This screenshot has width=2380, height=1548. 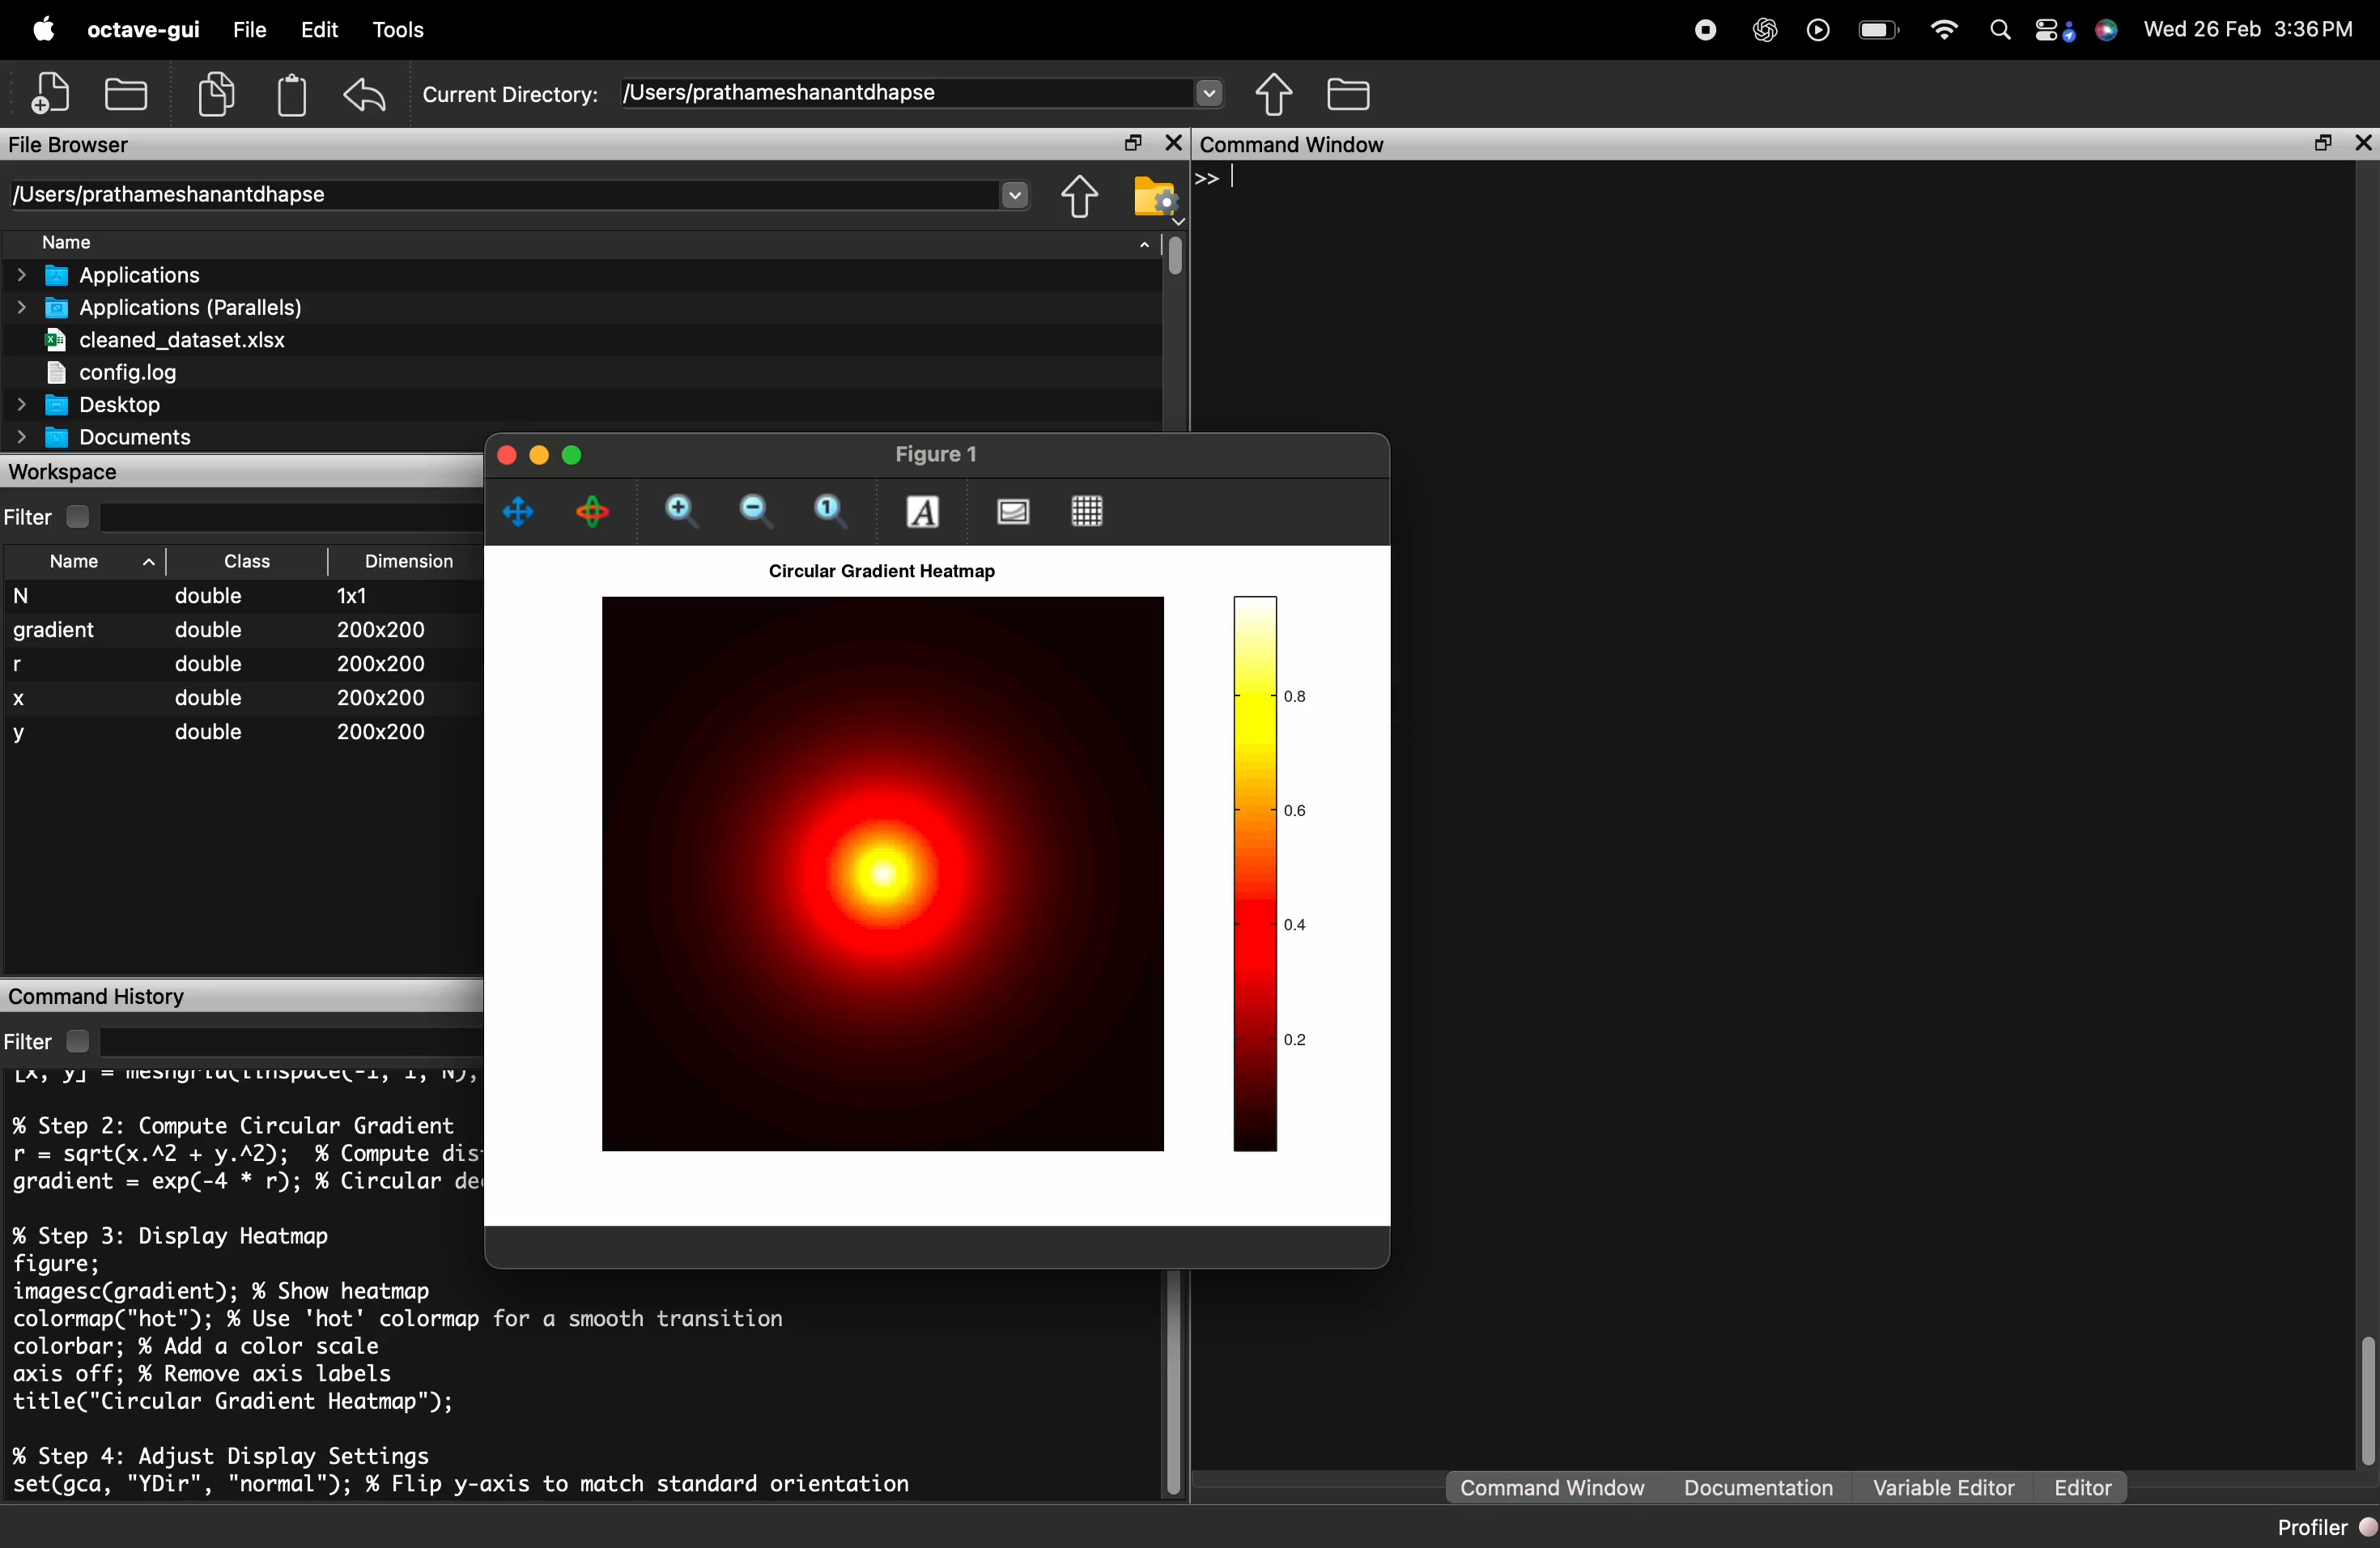 I want to click on Browse directories, so click(x=1079, y=200).